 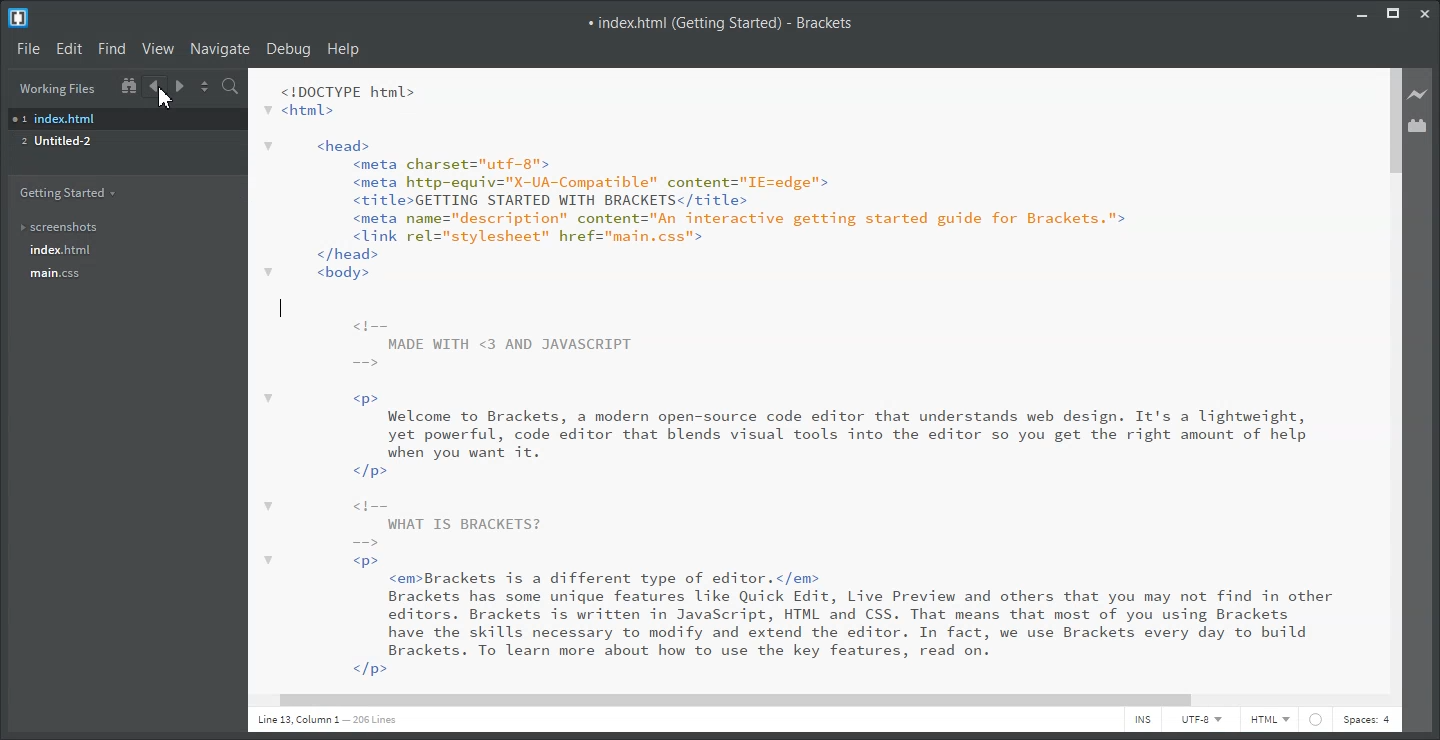 I want to click on Text, so click(x=811, y=378).